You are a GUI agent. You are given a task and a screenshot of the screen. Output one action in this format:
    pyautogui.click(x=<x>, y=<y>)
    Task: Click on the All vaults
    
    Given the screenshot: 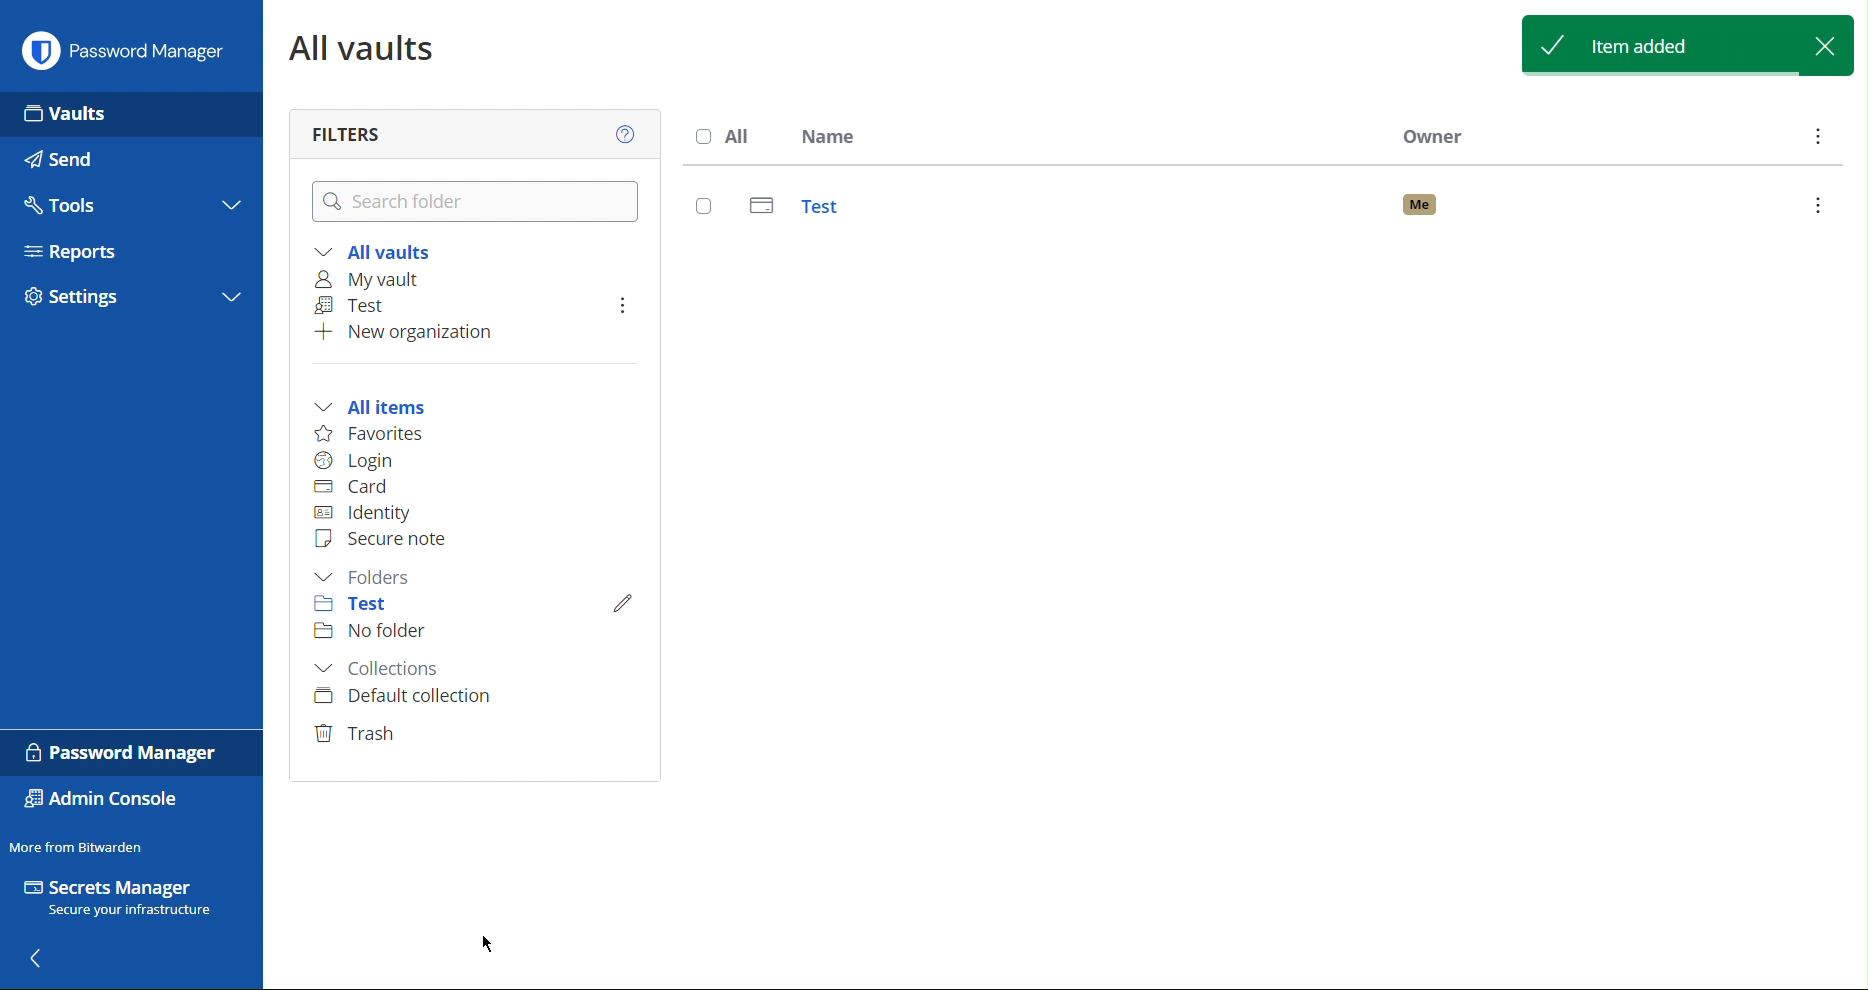 What is the action you would take?
    pyautogui.click(x=362, y=47)
    